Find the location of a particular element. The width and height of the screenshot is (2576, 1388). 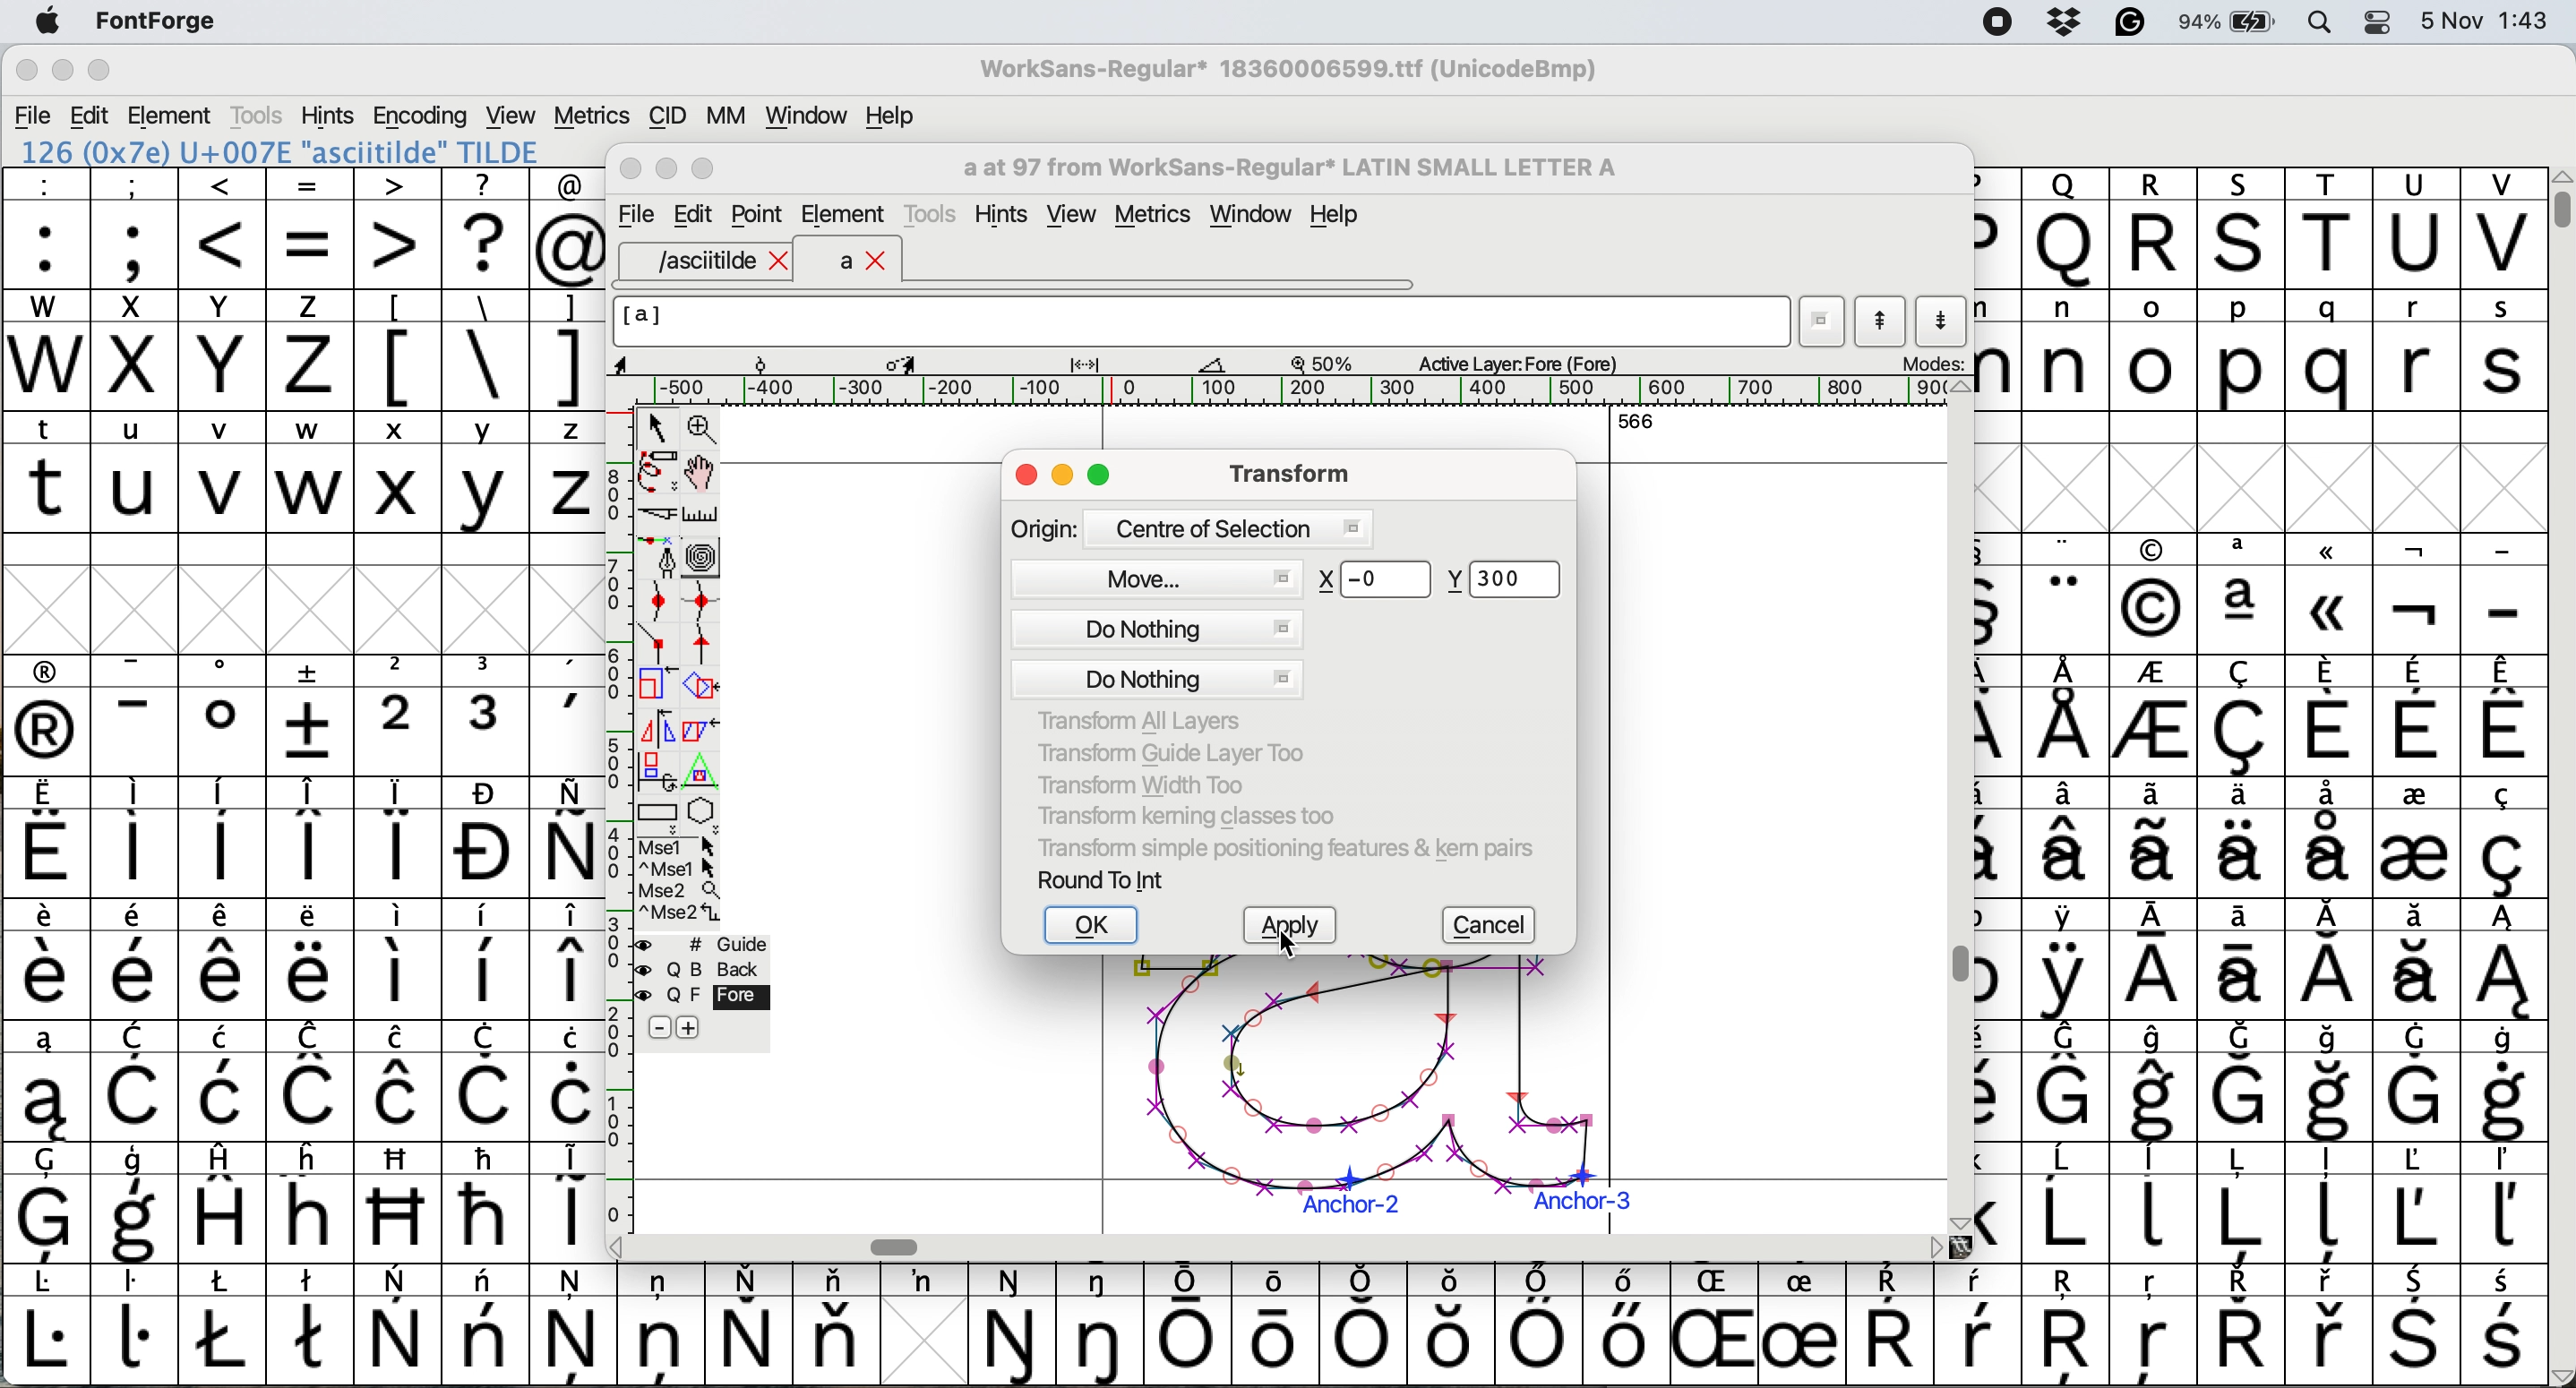

symbol is located at coordinates (574, 1323).